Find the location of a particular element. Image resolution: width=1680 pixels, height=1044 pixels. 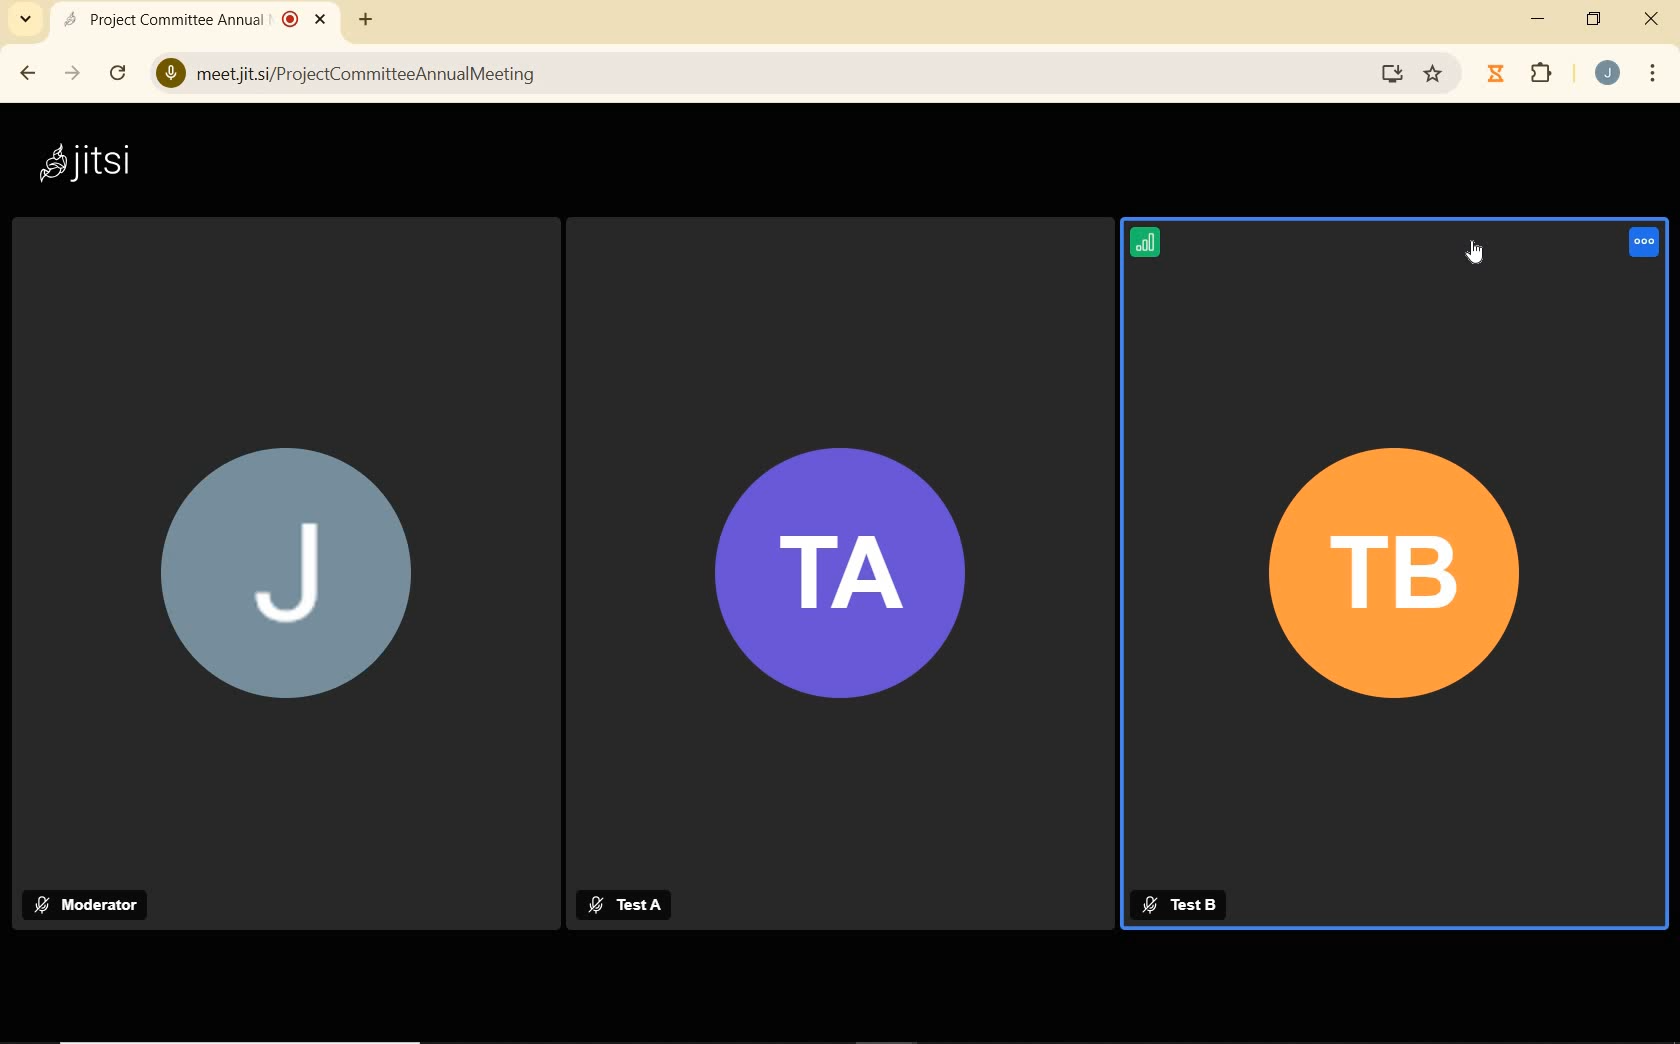

BACK is located at coordinates (25, 76).